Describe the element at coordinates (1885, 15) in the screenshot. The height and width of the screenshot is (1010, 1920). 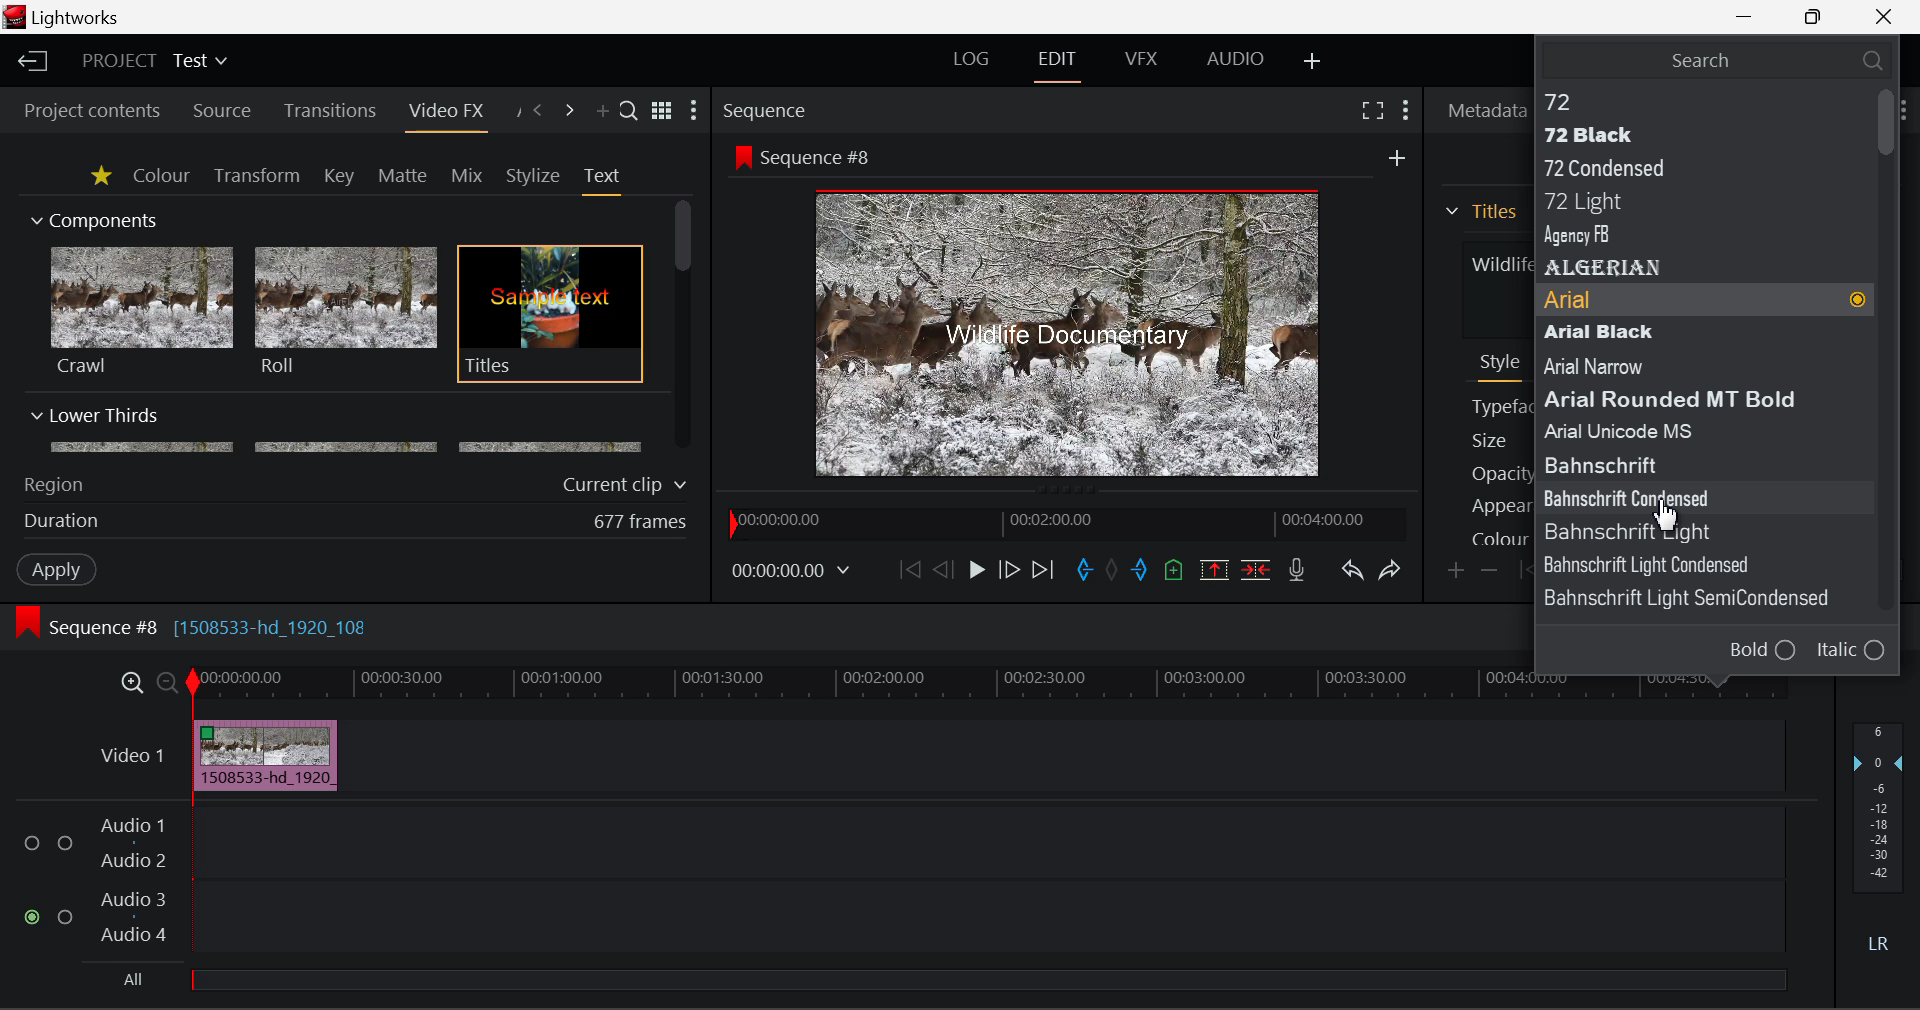
I see `Close` at that location.